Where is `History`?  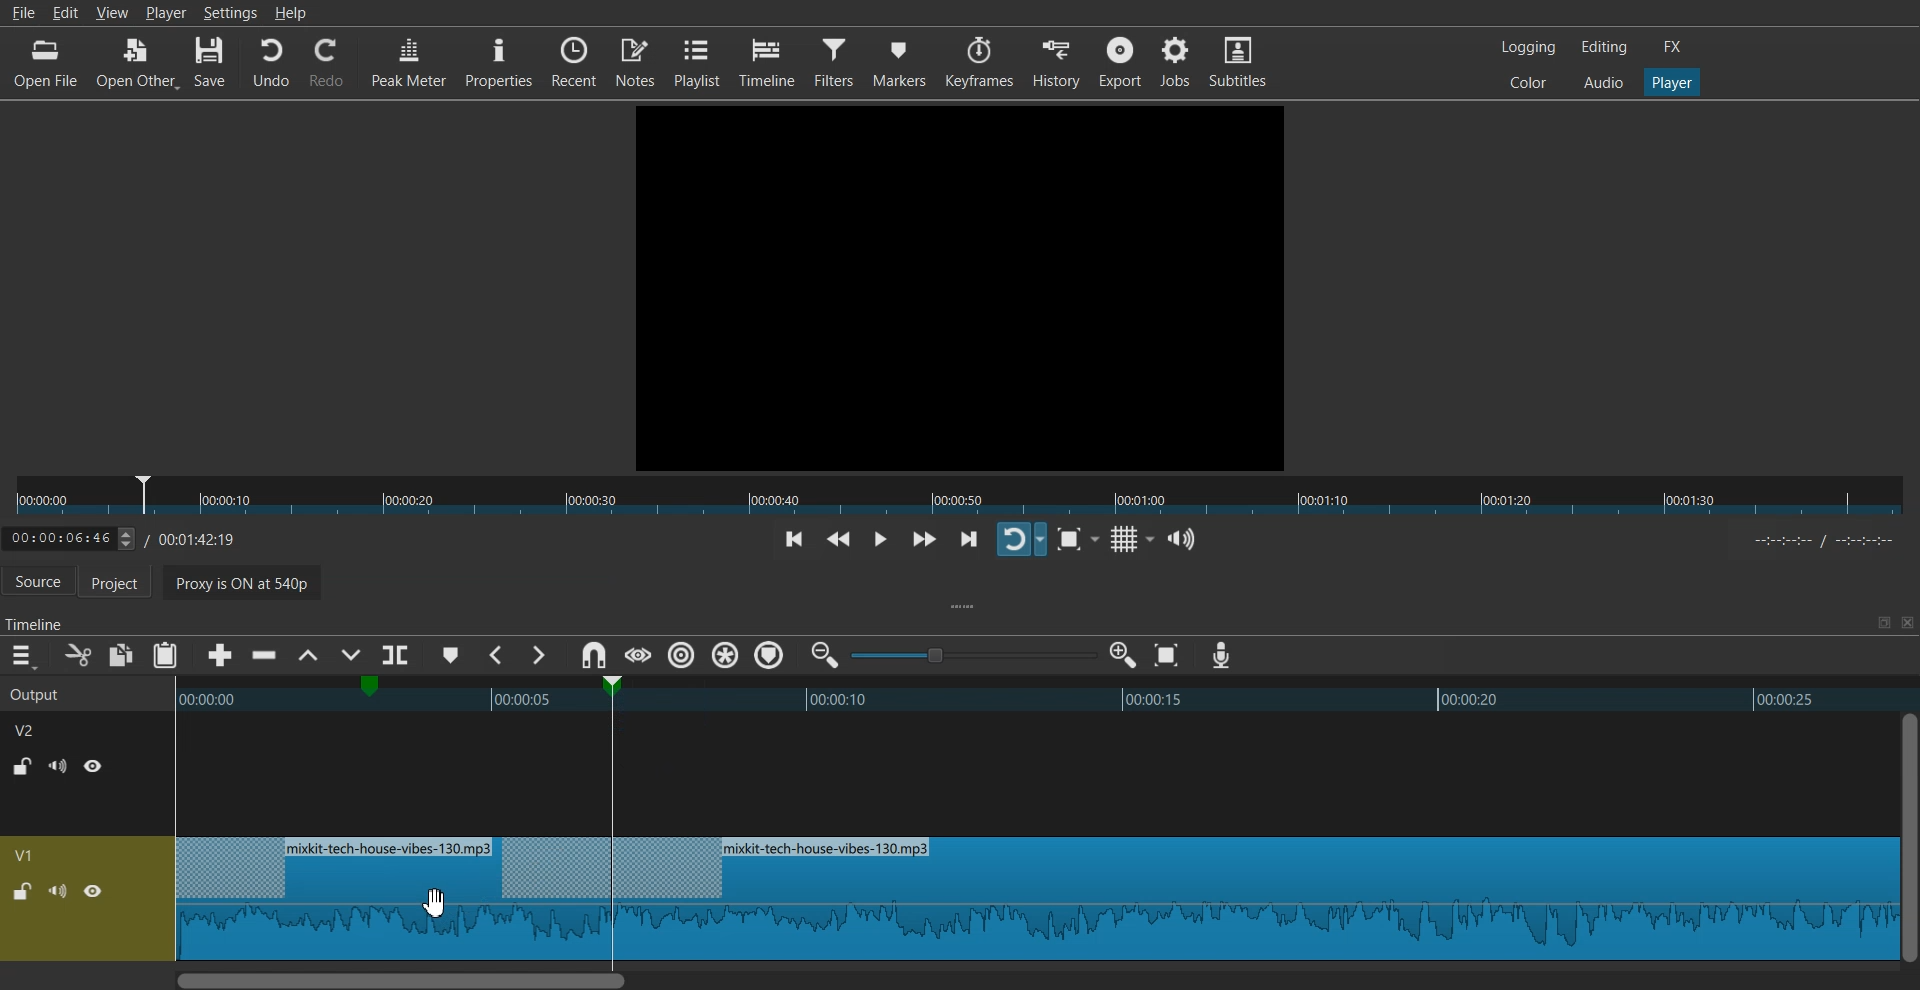 History is located at coordinates (1058, 62).